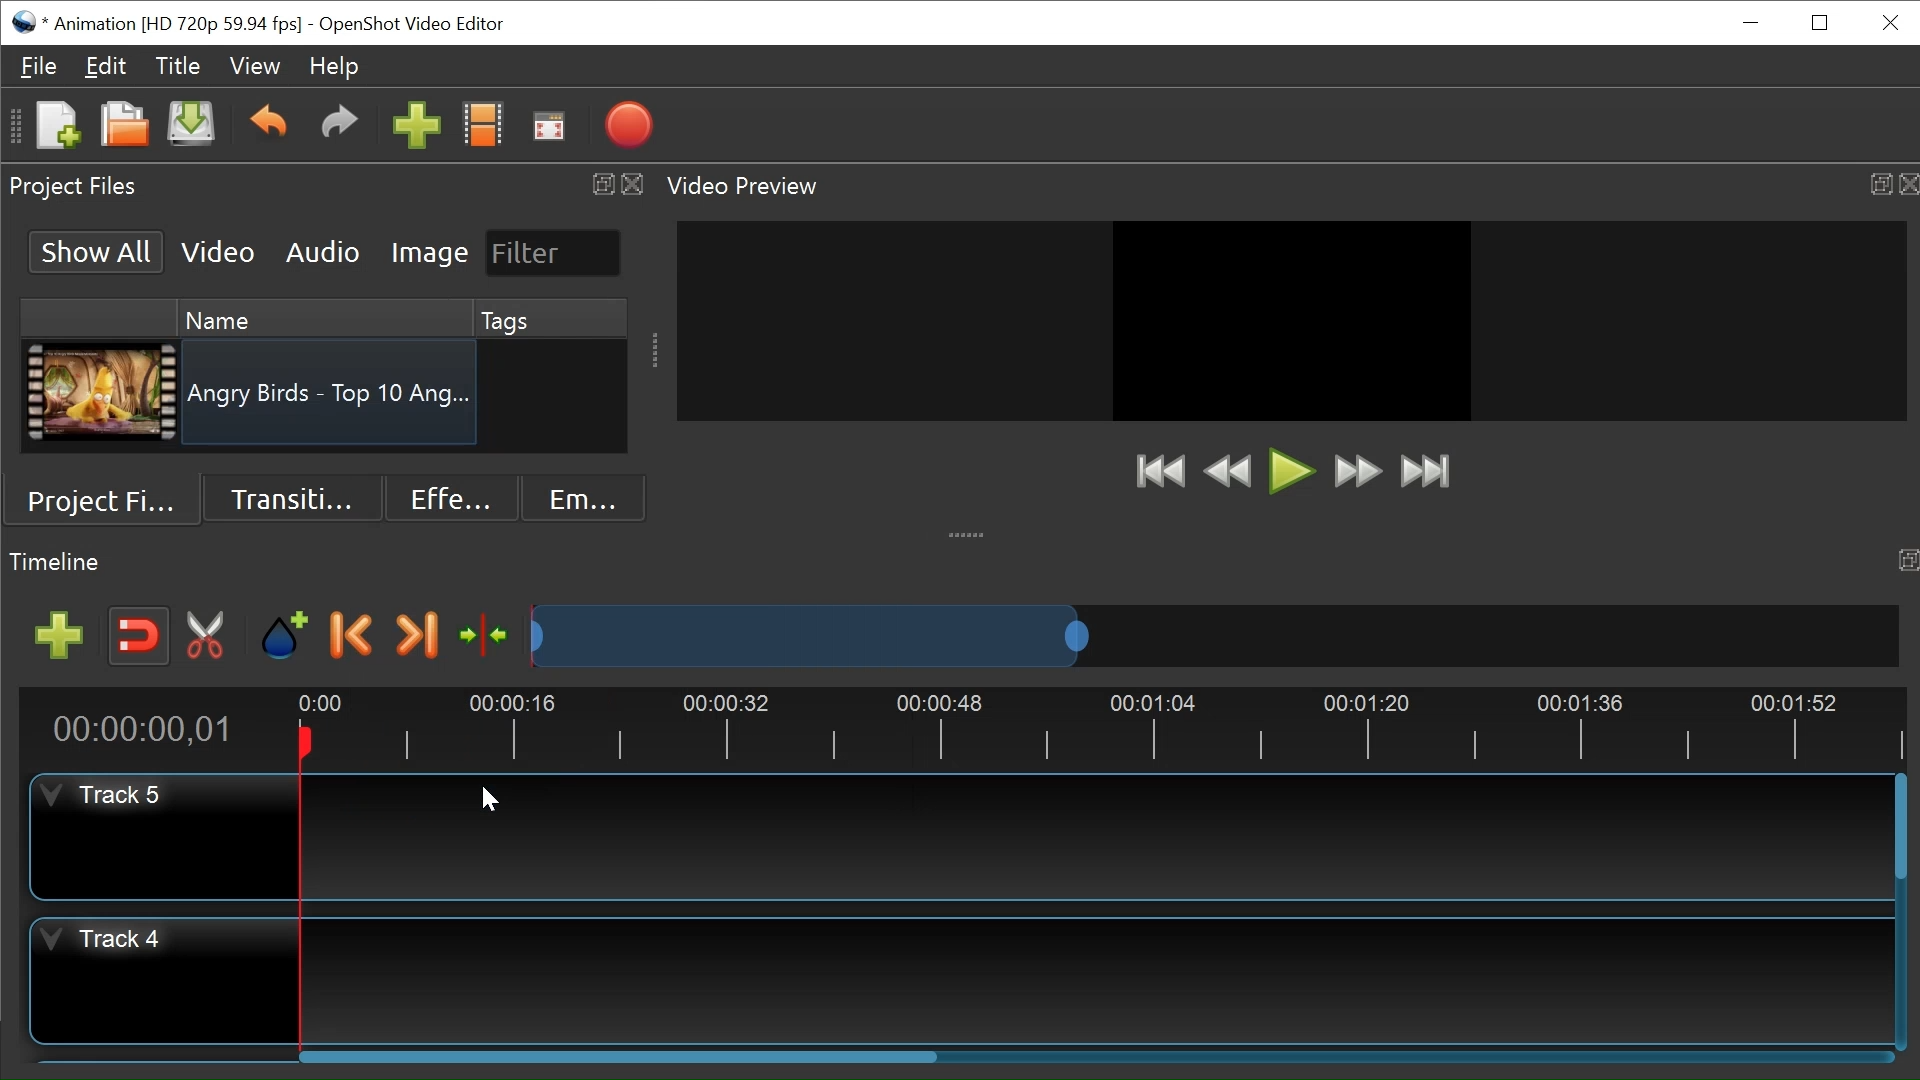  Describe the element at coordinates (125, 126) in the screenshot. I see `Open Project` at that location.